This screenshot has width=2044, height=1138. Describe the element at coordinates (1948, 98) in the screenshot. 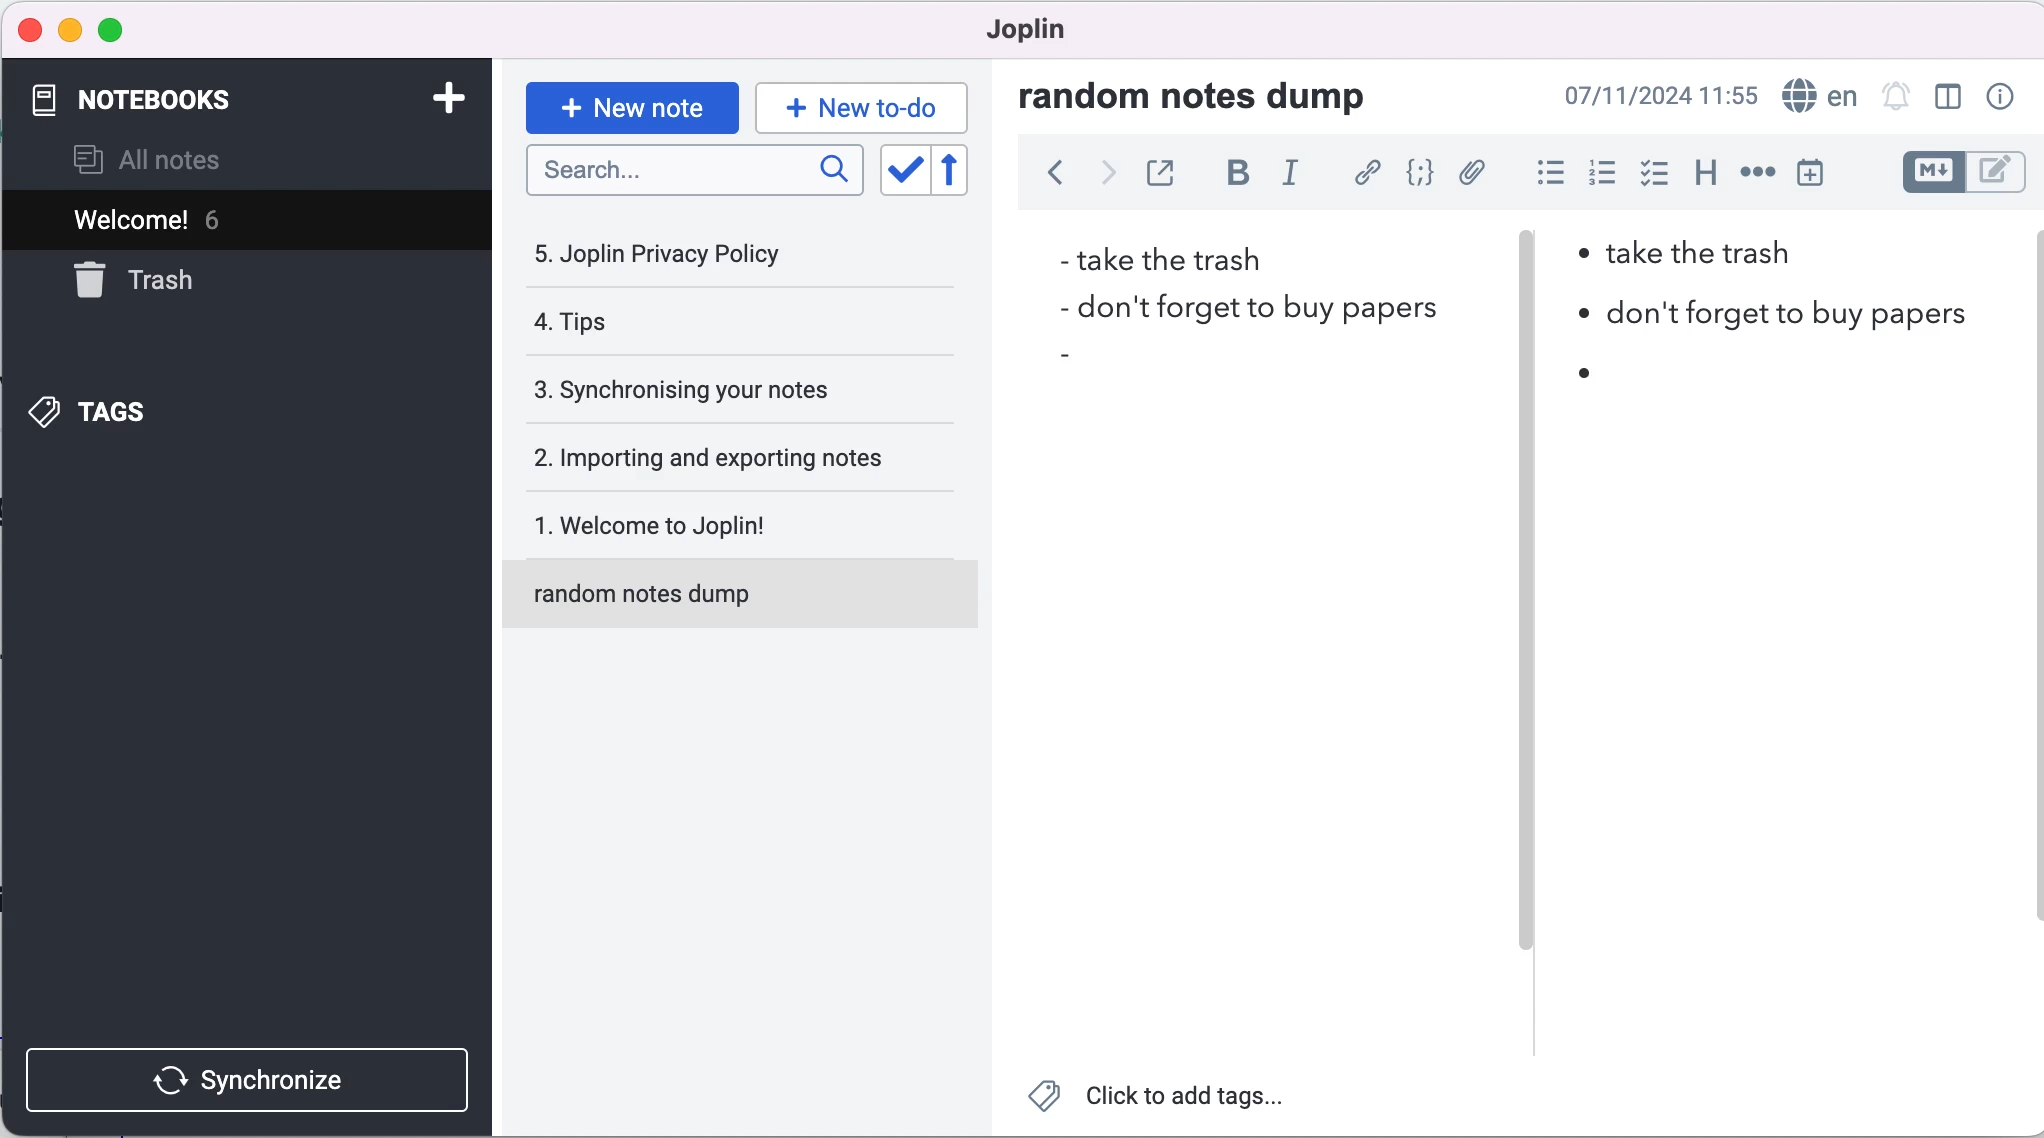

I see `toggle editor layout` at that location.